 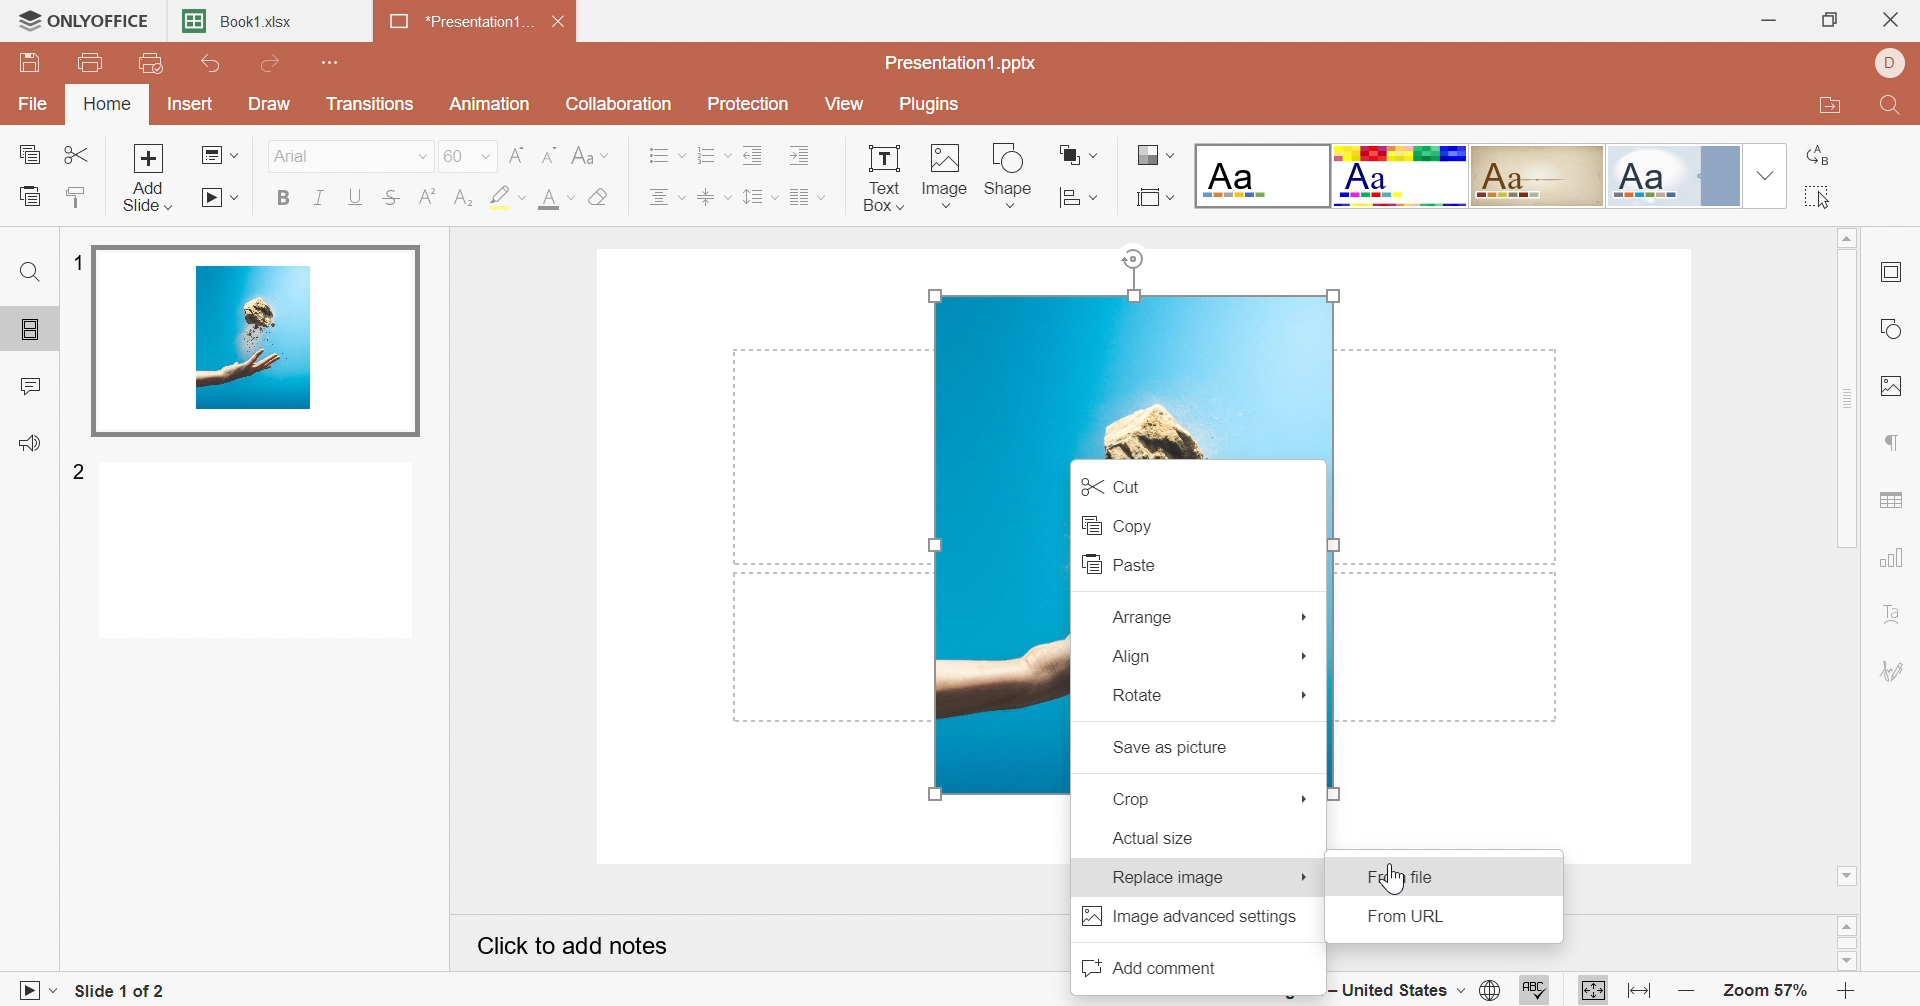 I want to click on Restore Down, so click(x=1833, y=19).